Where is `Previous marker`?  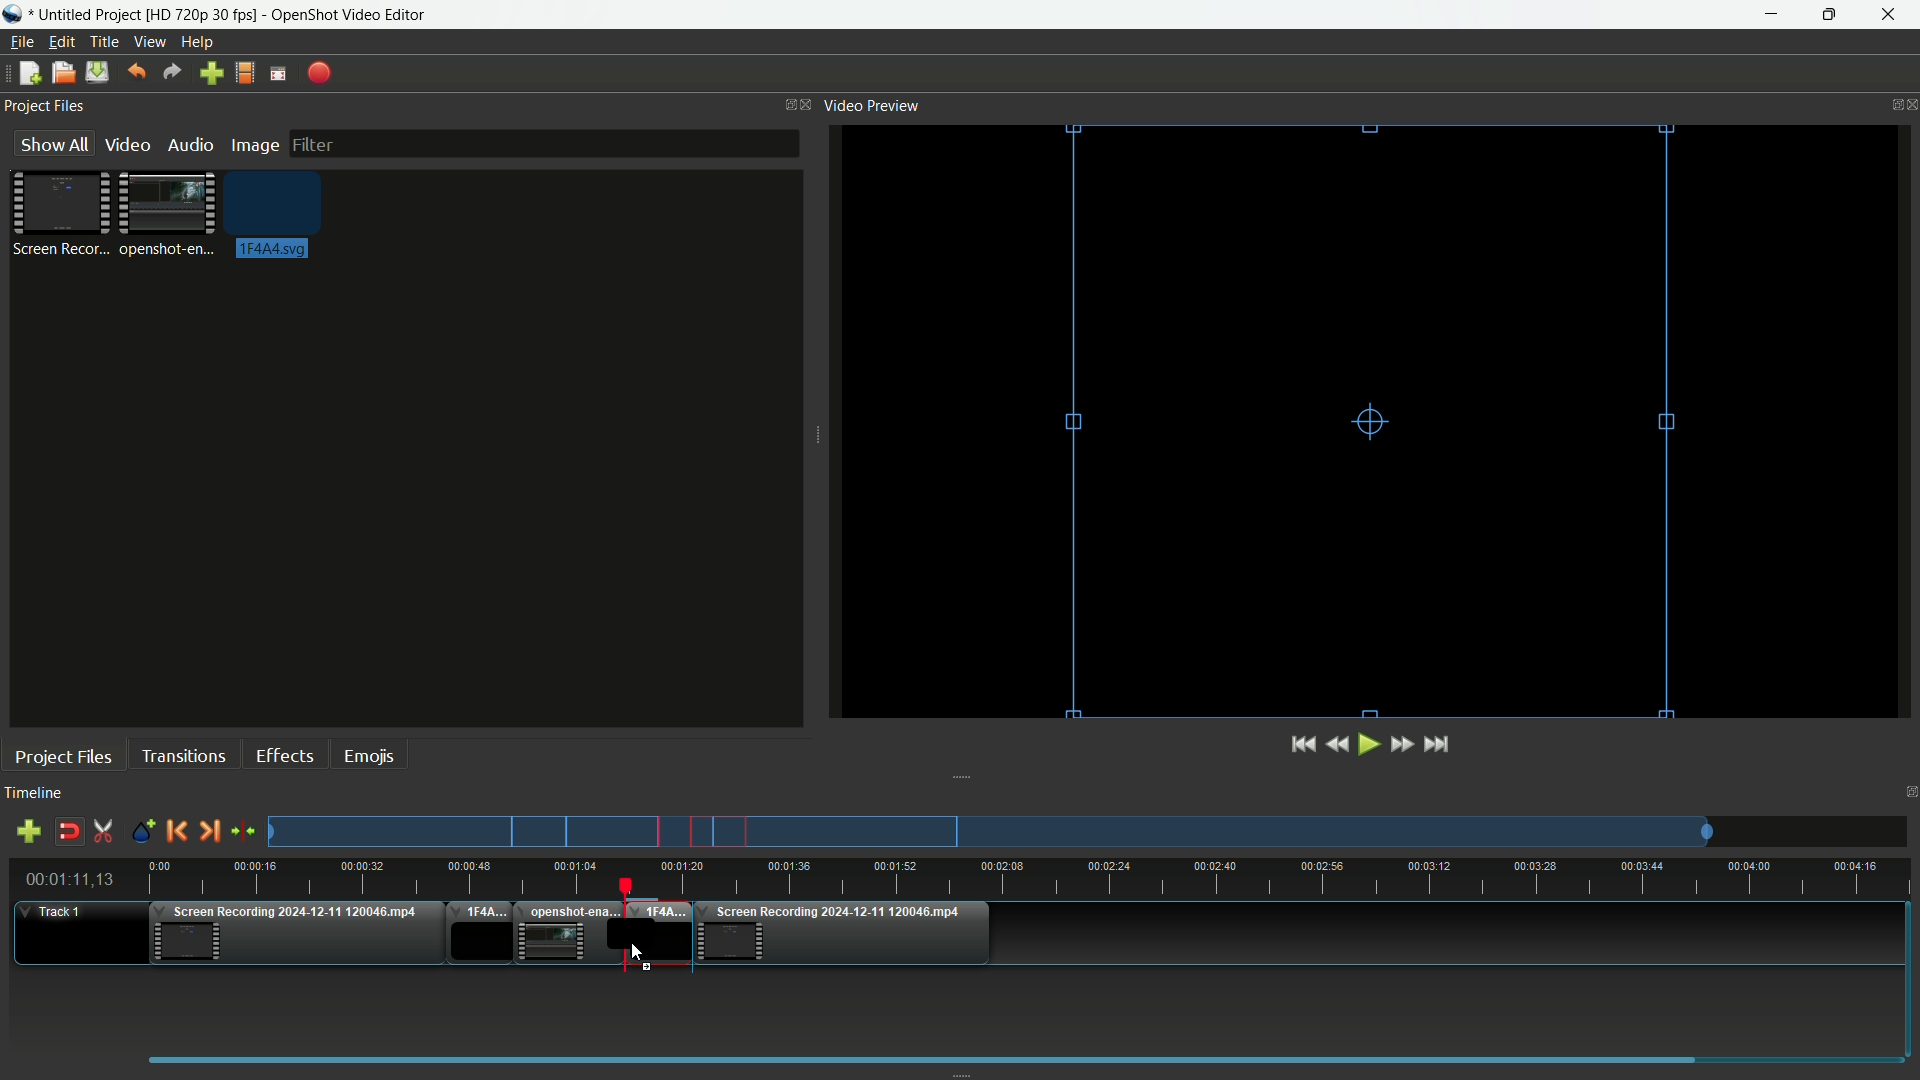
Previous marker is located at coordinates (176, 831).